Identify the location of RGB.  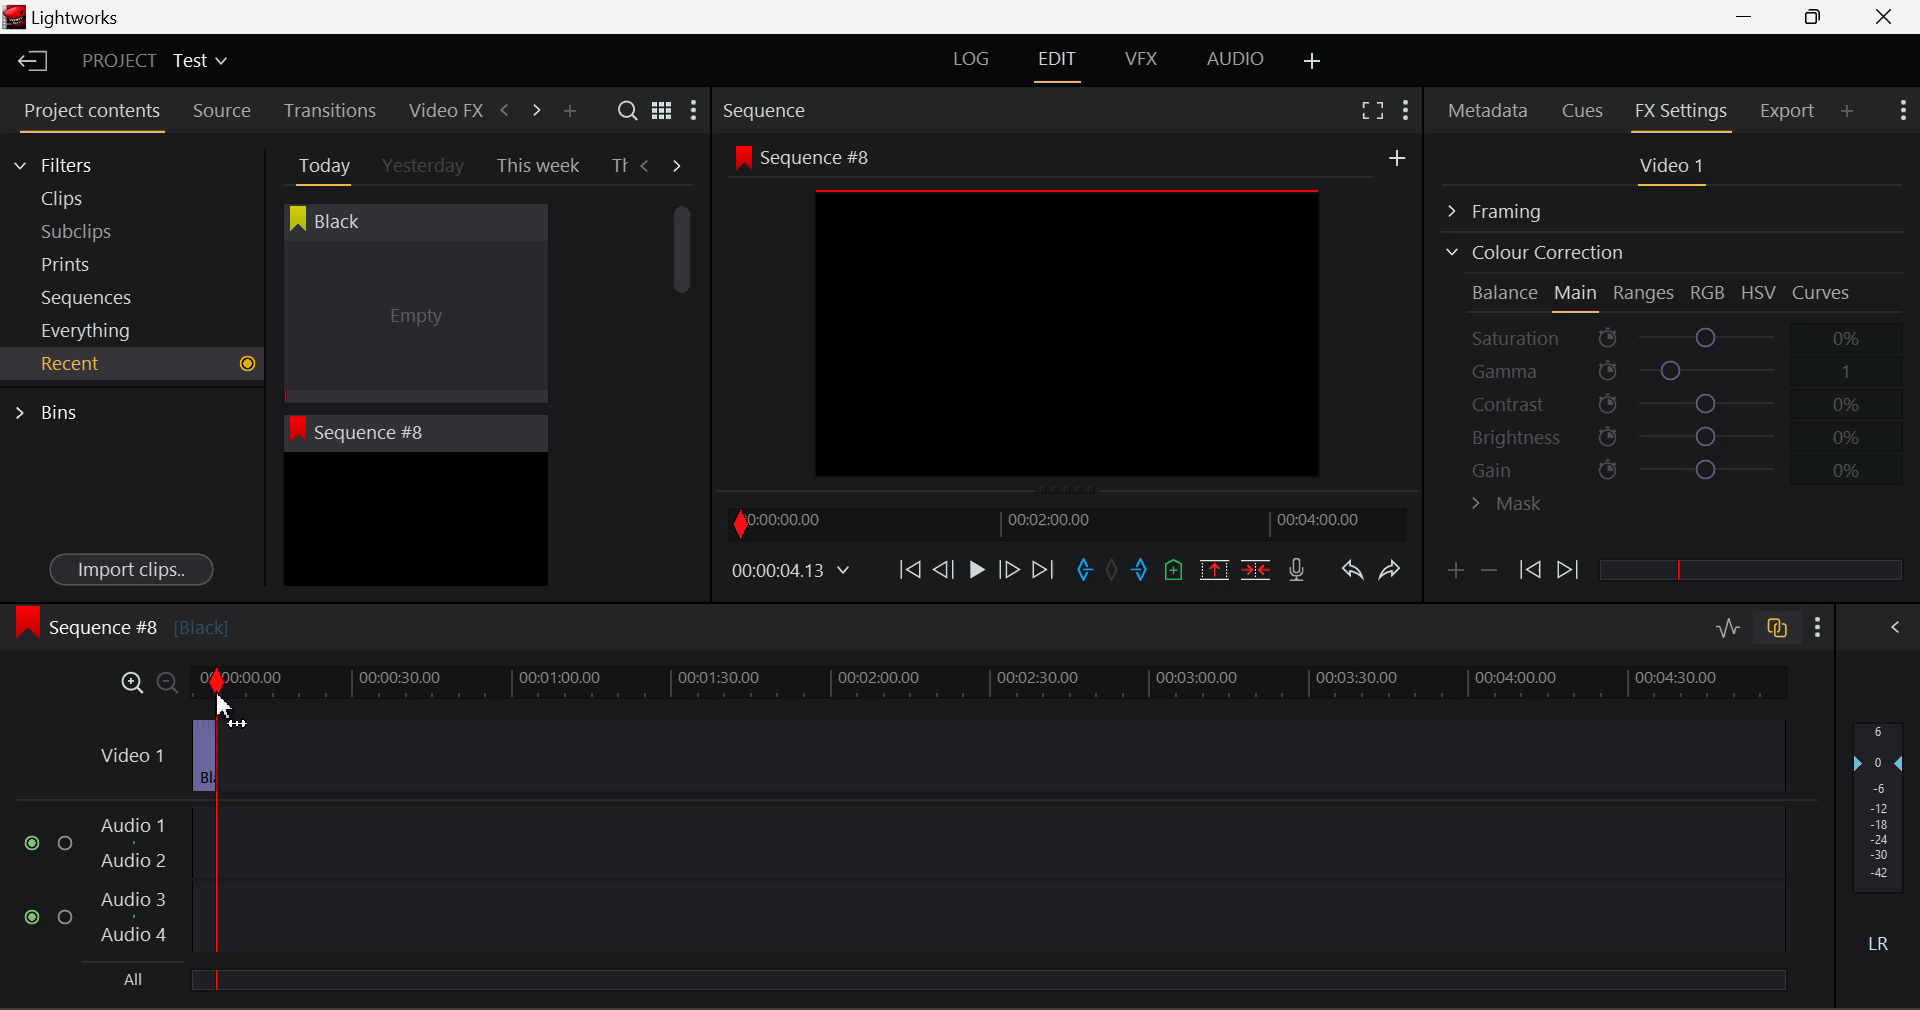
(1709, 294).